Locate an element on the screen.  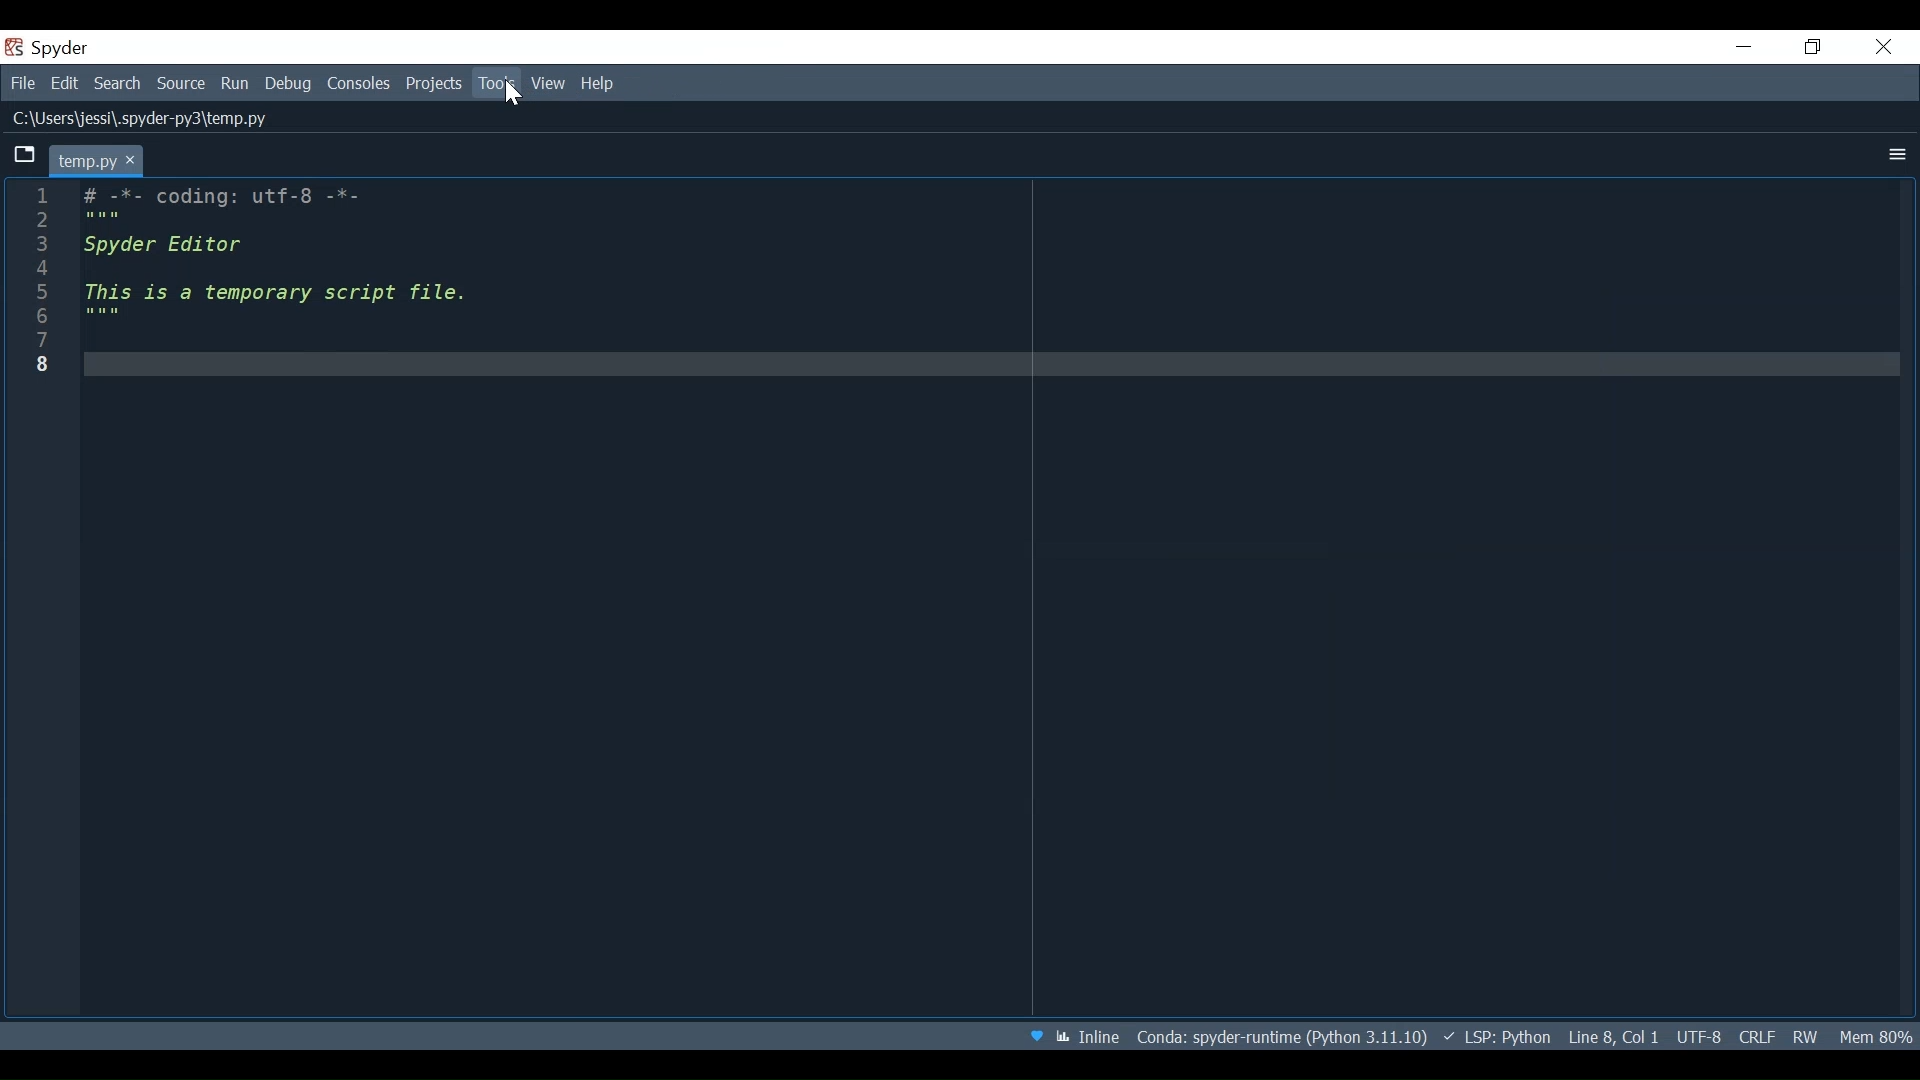
Minimize is located at coordinates (1745, 46).